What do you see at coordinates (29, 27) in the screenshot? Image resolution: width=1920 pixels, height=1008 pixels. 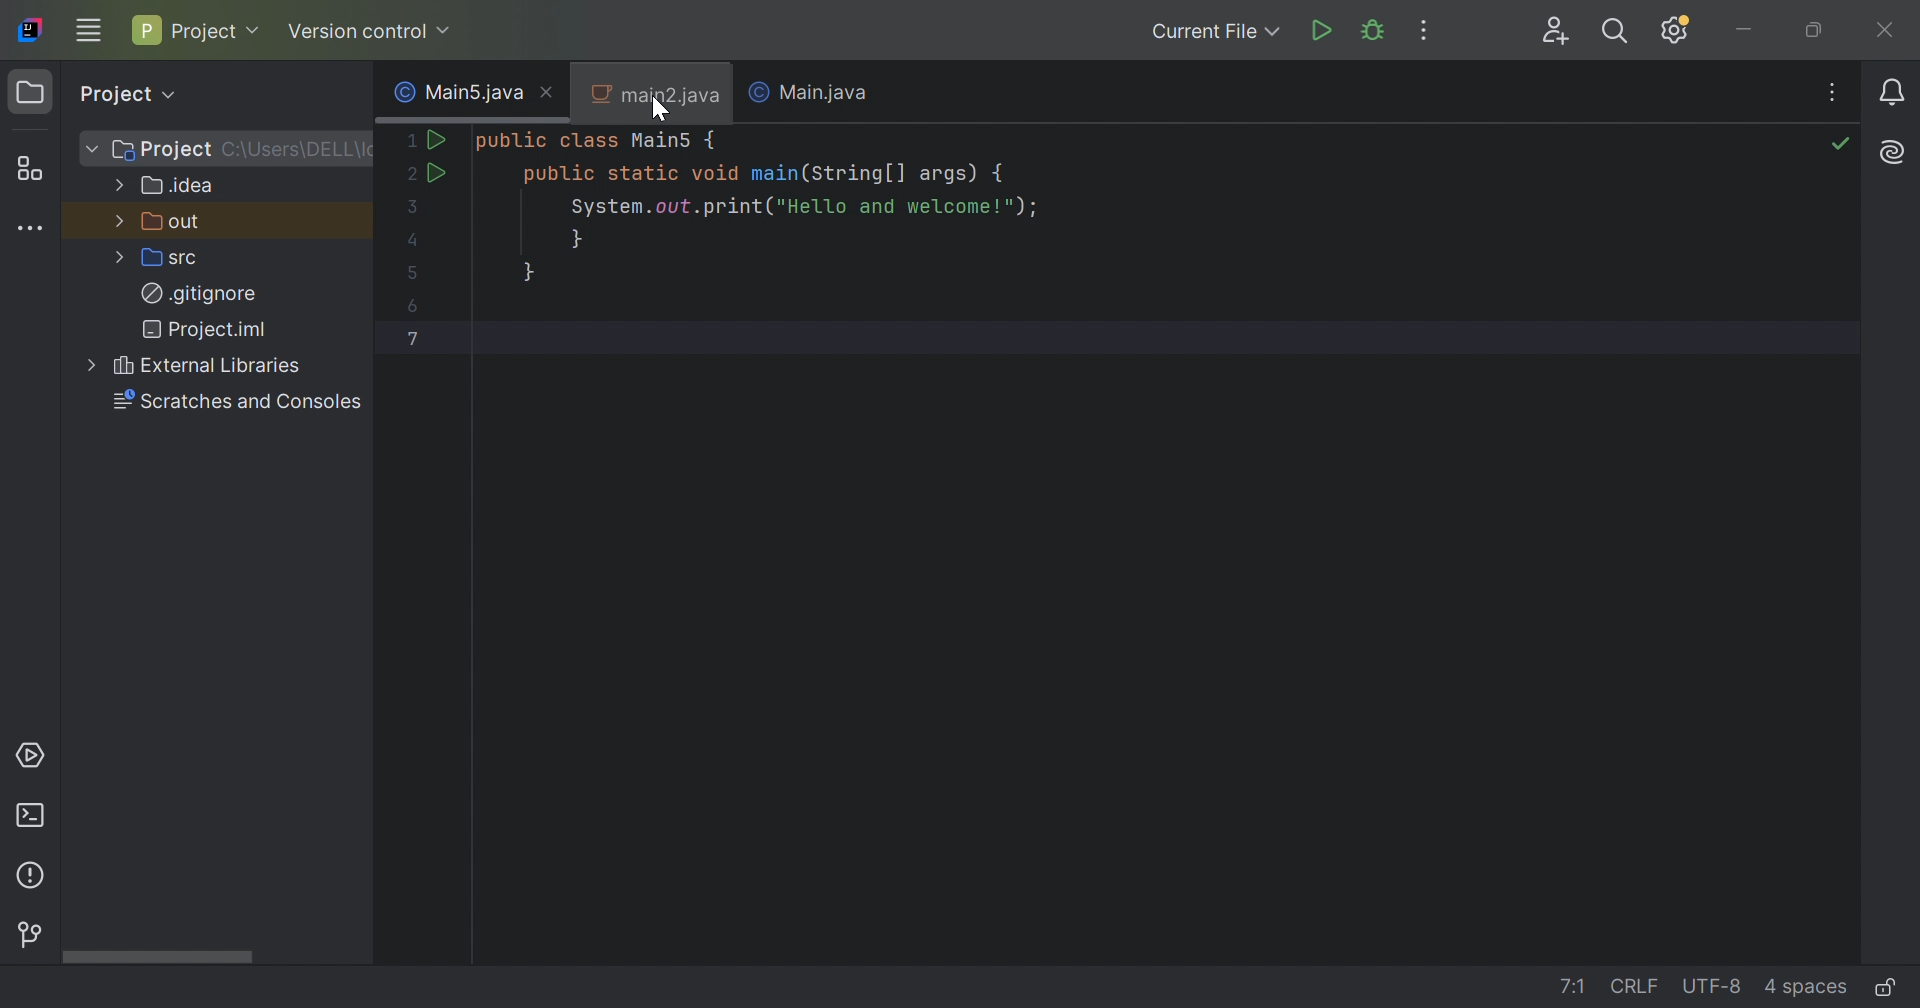 I see `IntelliJ IDEA icon` at bounding box center [29, 27].